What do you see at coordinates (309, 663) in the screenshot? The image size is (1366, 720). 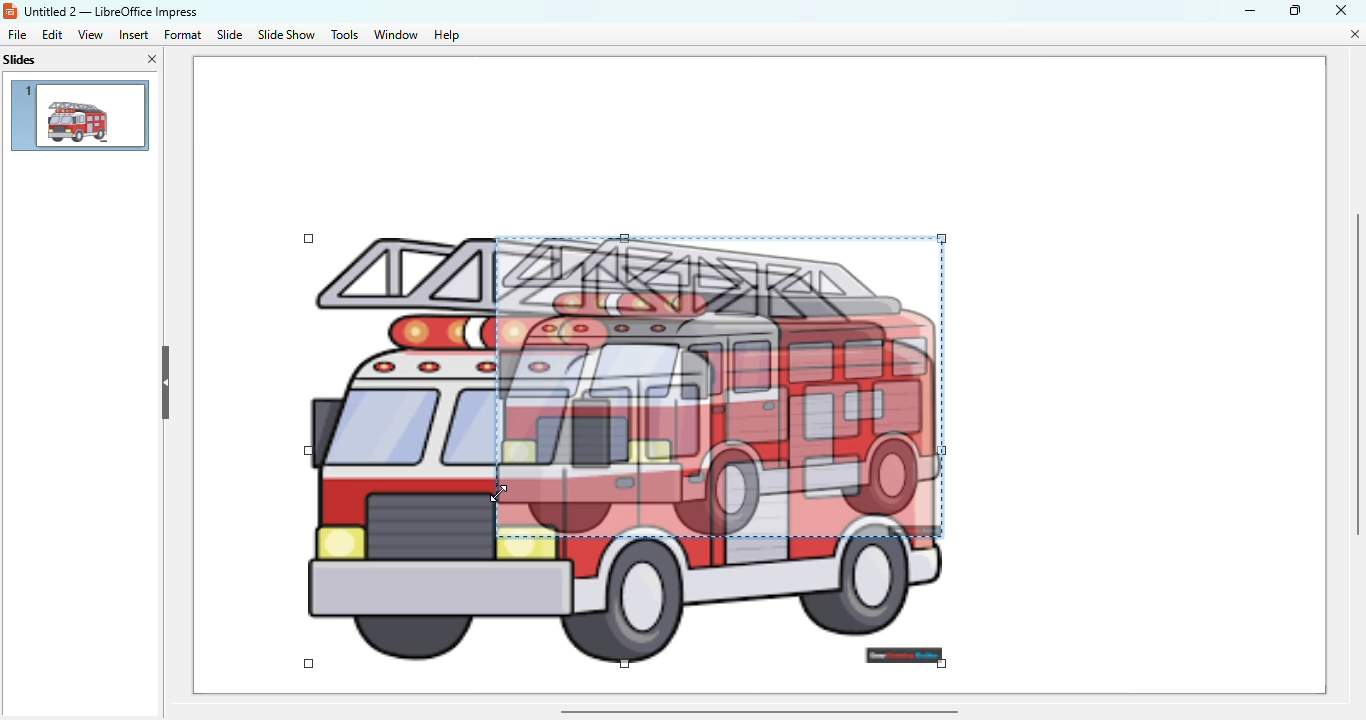 I see `corner handles` at bounding box center [309, 663].